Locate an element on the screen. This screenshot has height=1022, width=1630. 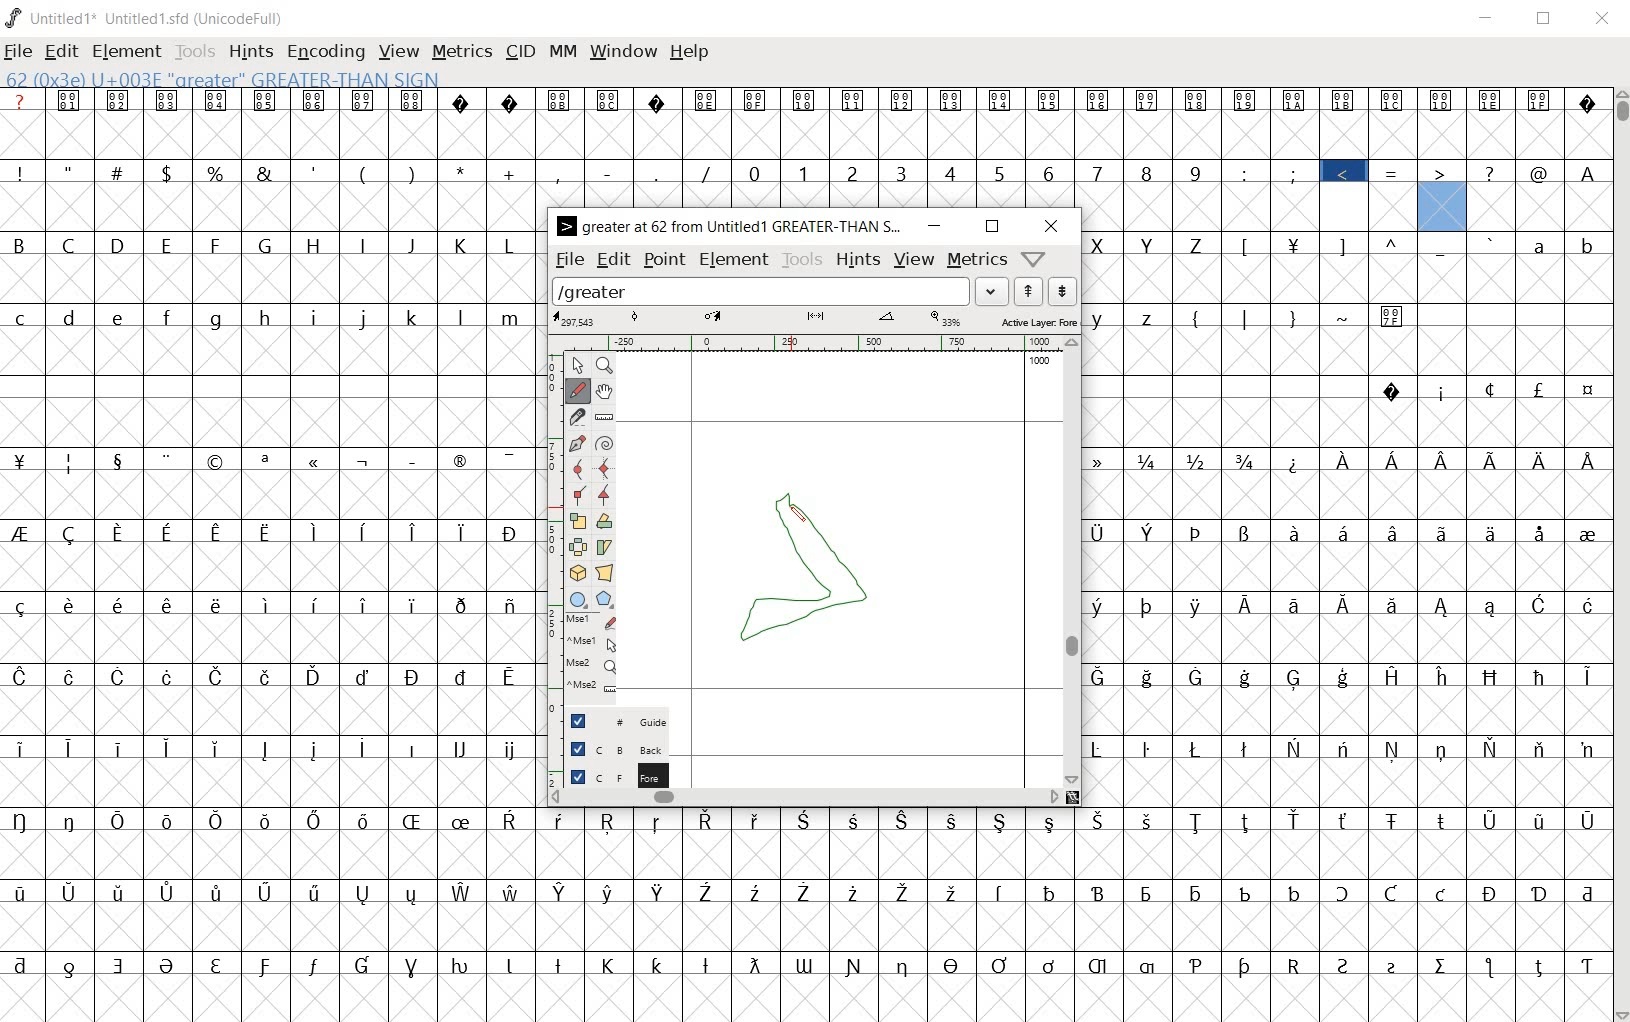
pen tool/CURSOR LOCATION is located at coordinates (796, 513).